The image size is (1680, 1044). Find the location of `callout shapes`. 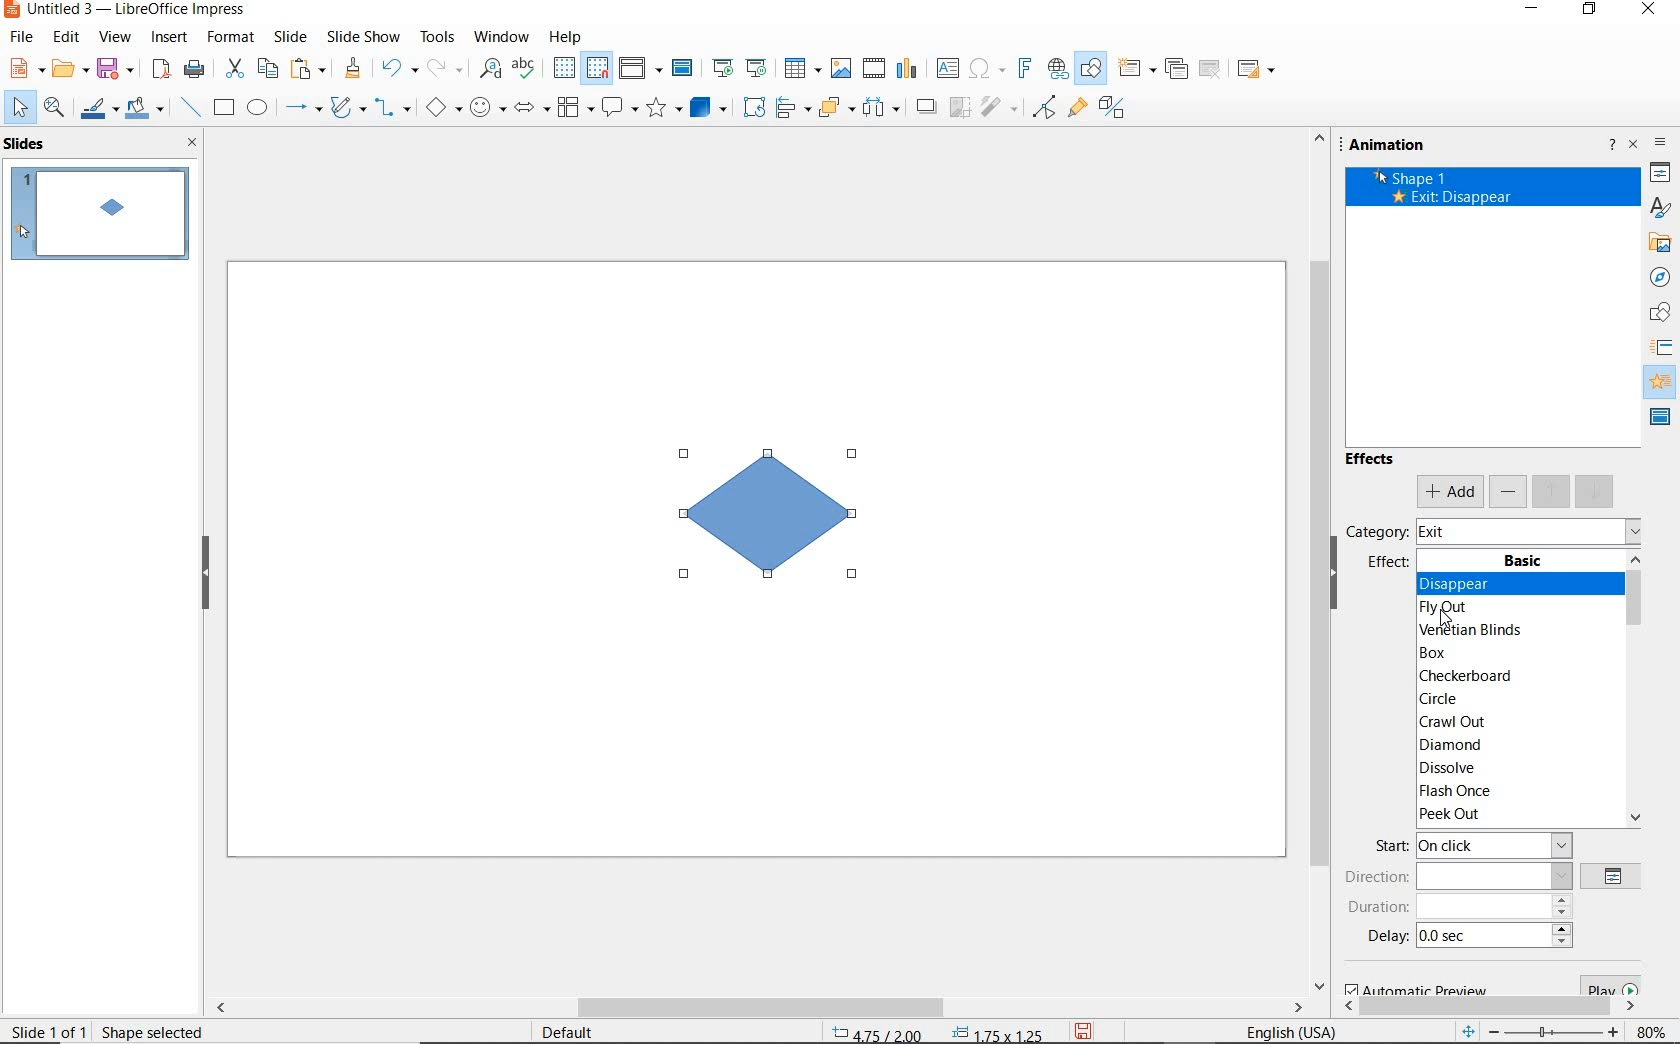

callout shapes is located at coordinates (620, 107).